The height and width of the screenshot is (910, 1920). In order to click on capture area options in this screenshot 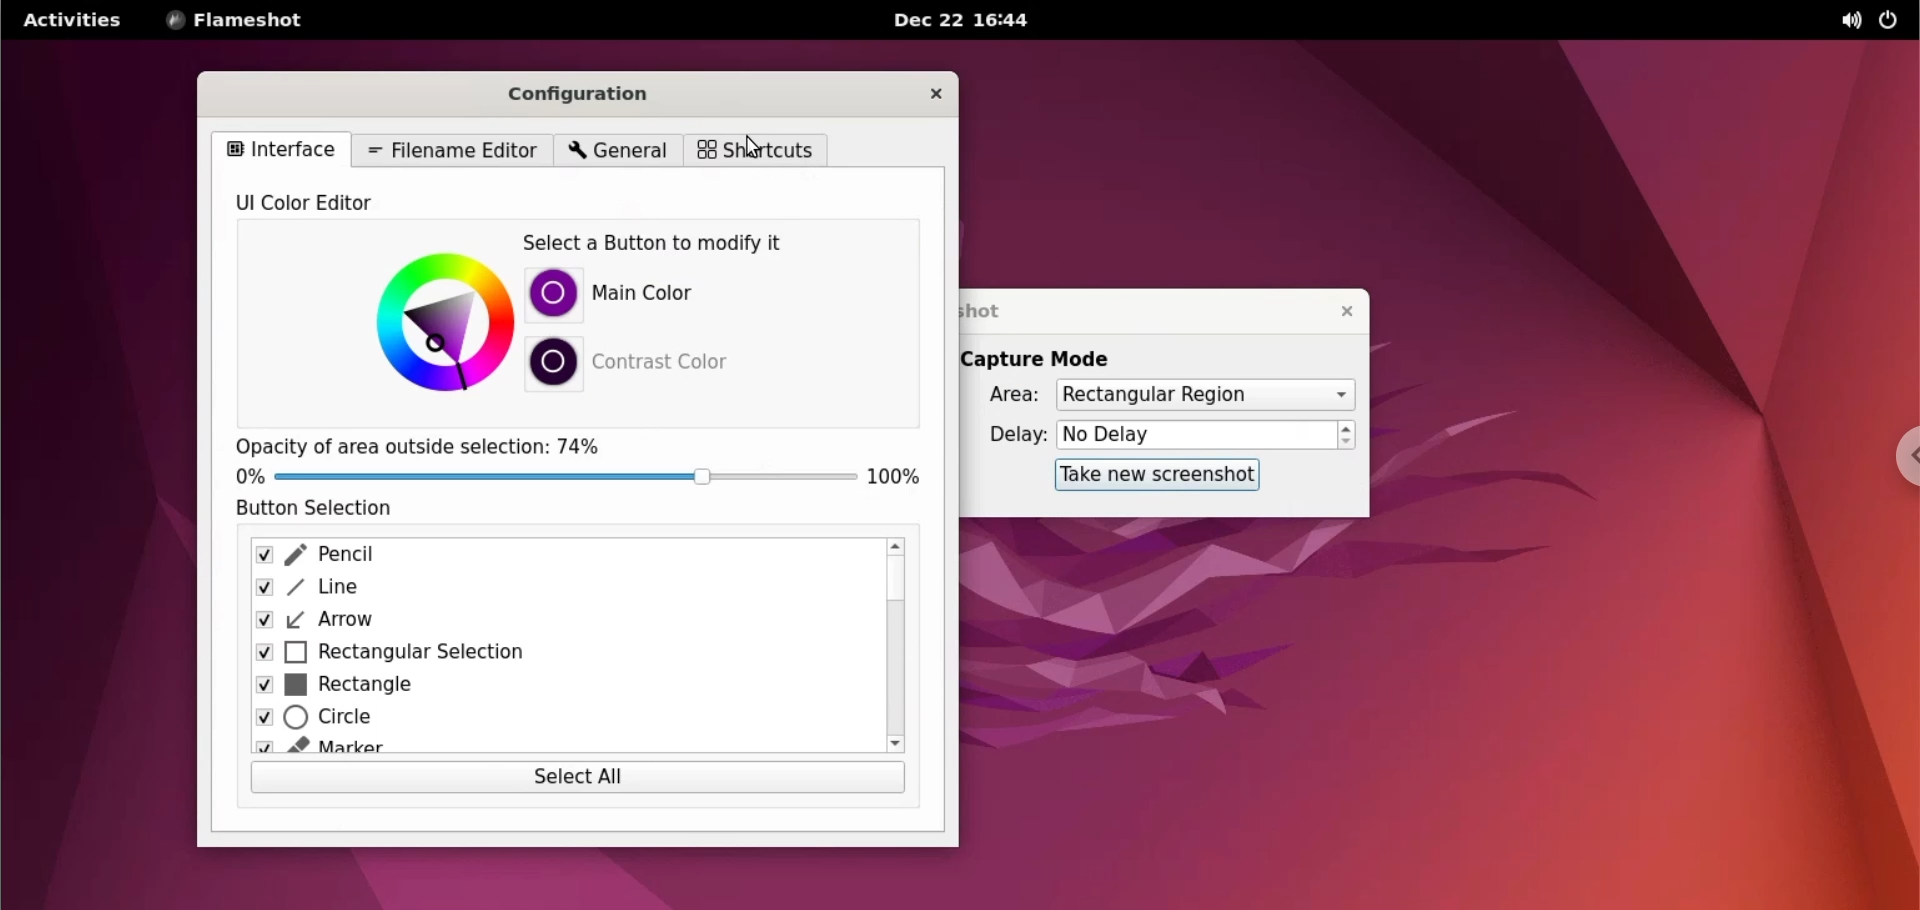, I will do `click(1203, 395)`.